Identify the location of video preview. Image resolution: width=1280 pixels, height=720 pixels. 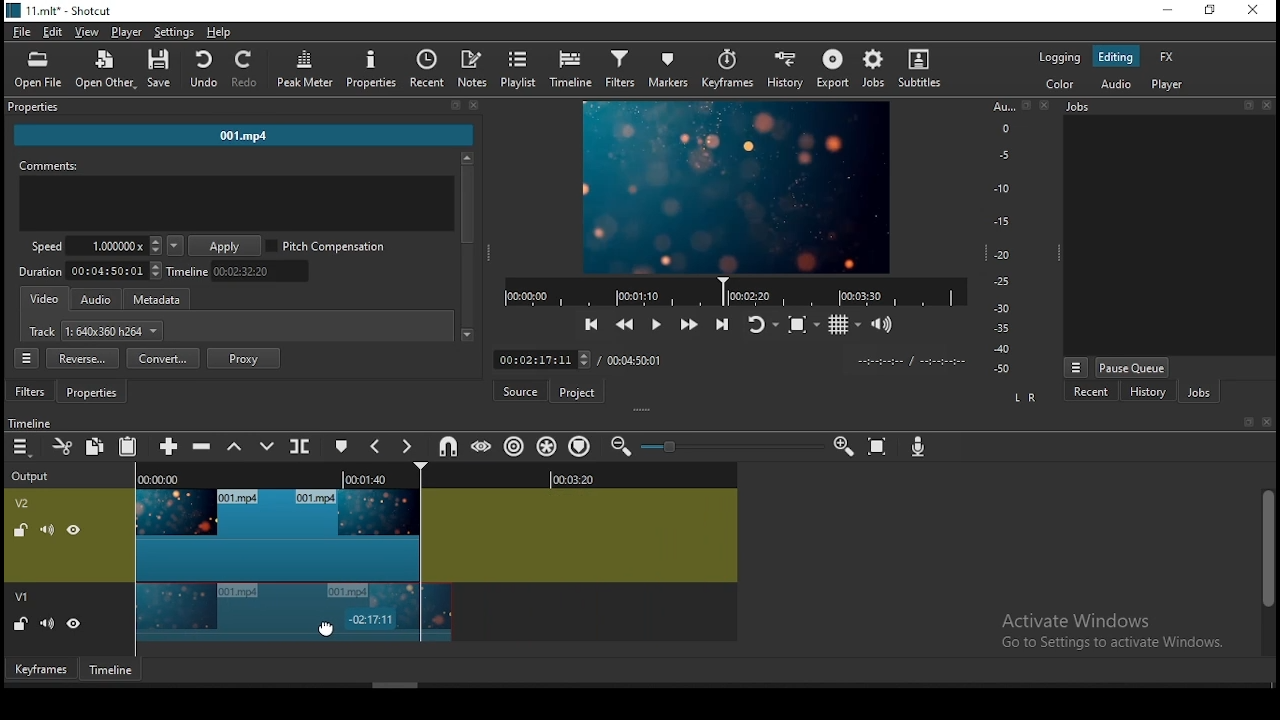
(734, 189).